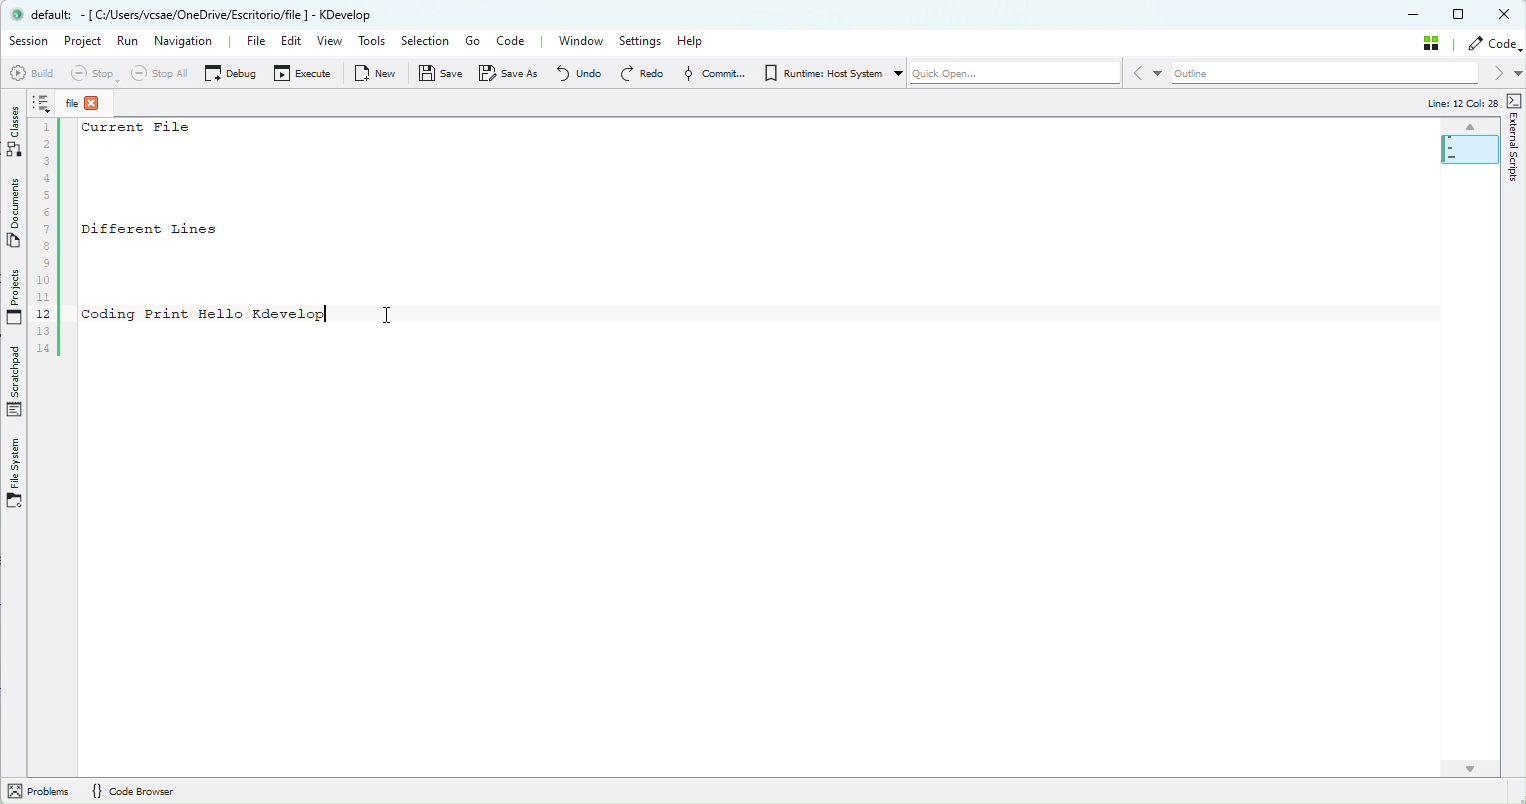 The height and width of the screenshot is (804, 1526). I want to click on New, so click(375, 76).